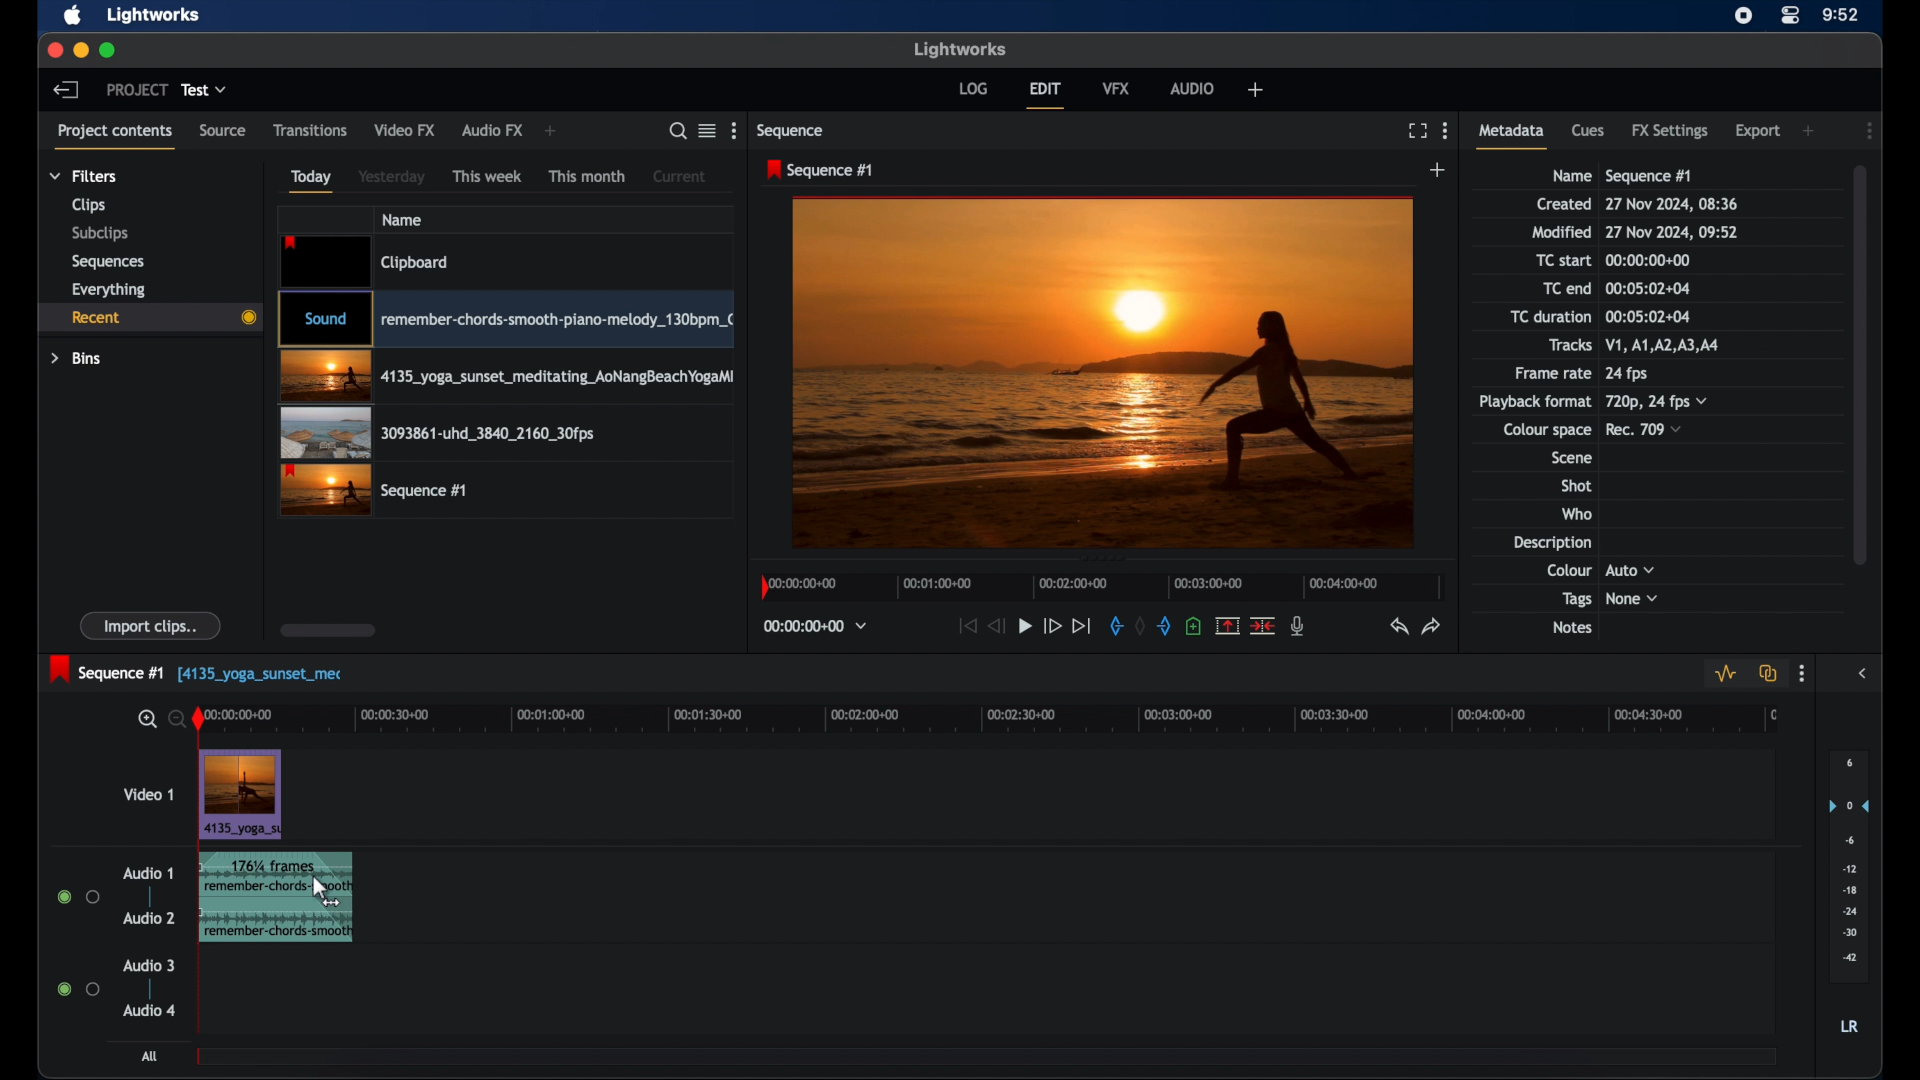 The image size is (1920, 1080). Describe the element at coordinates (1841, 13) in the screenshot. I see `time` at that location.